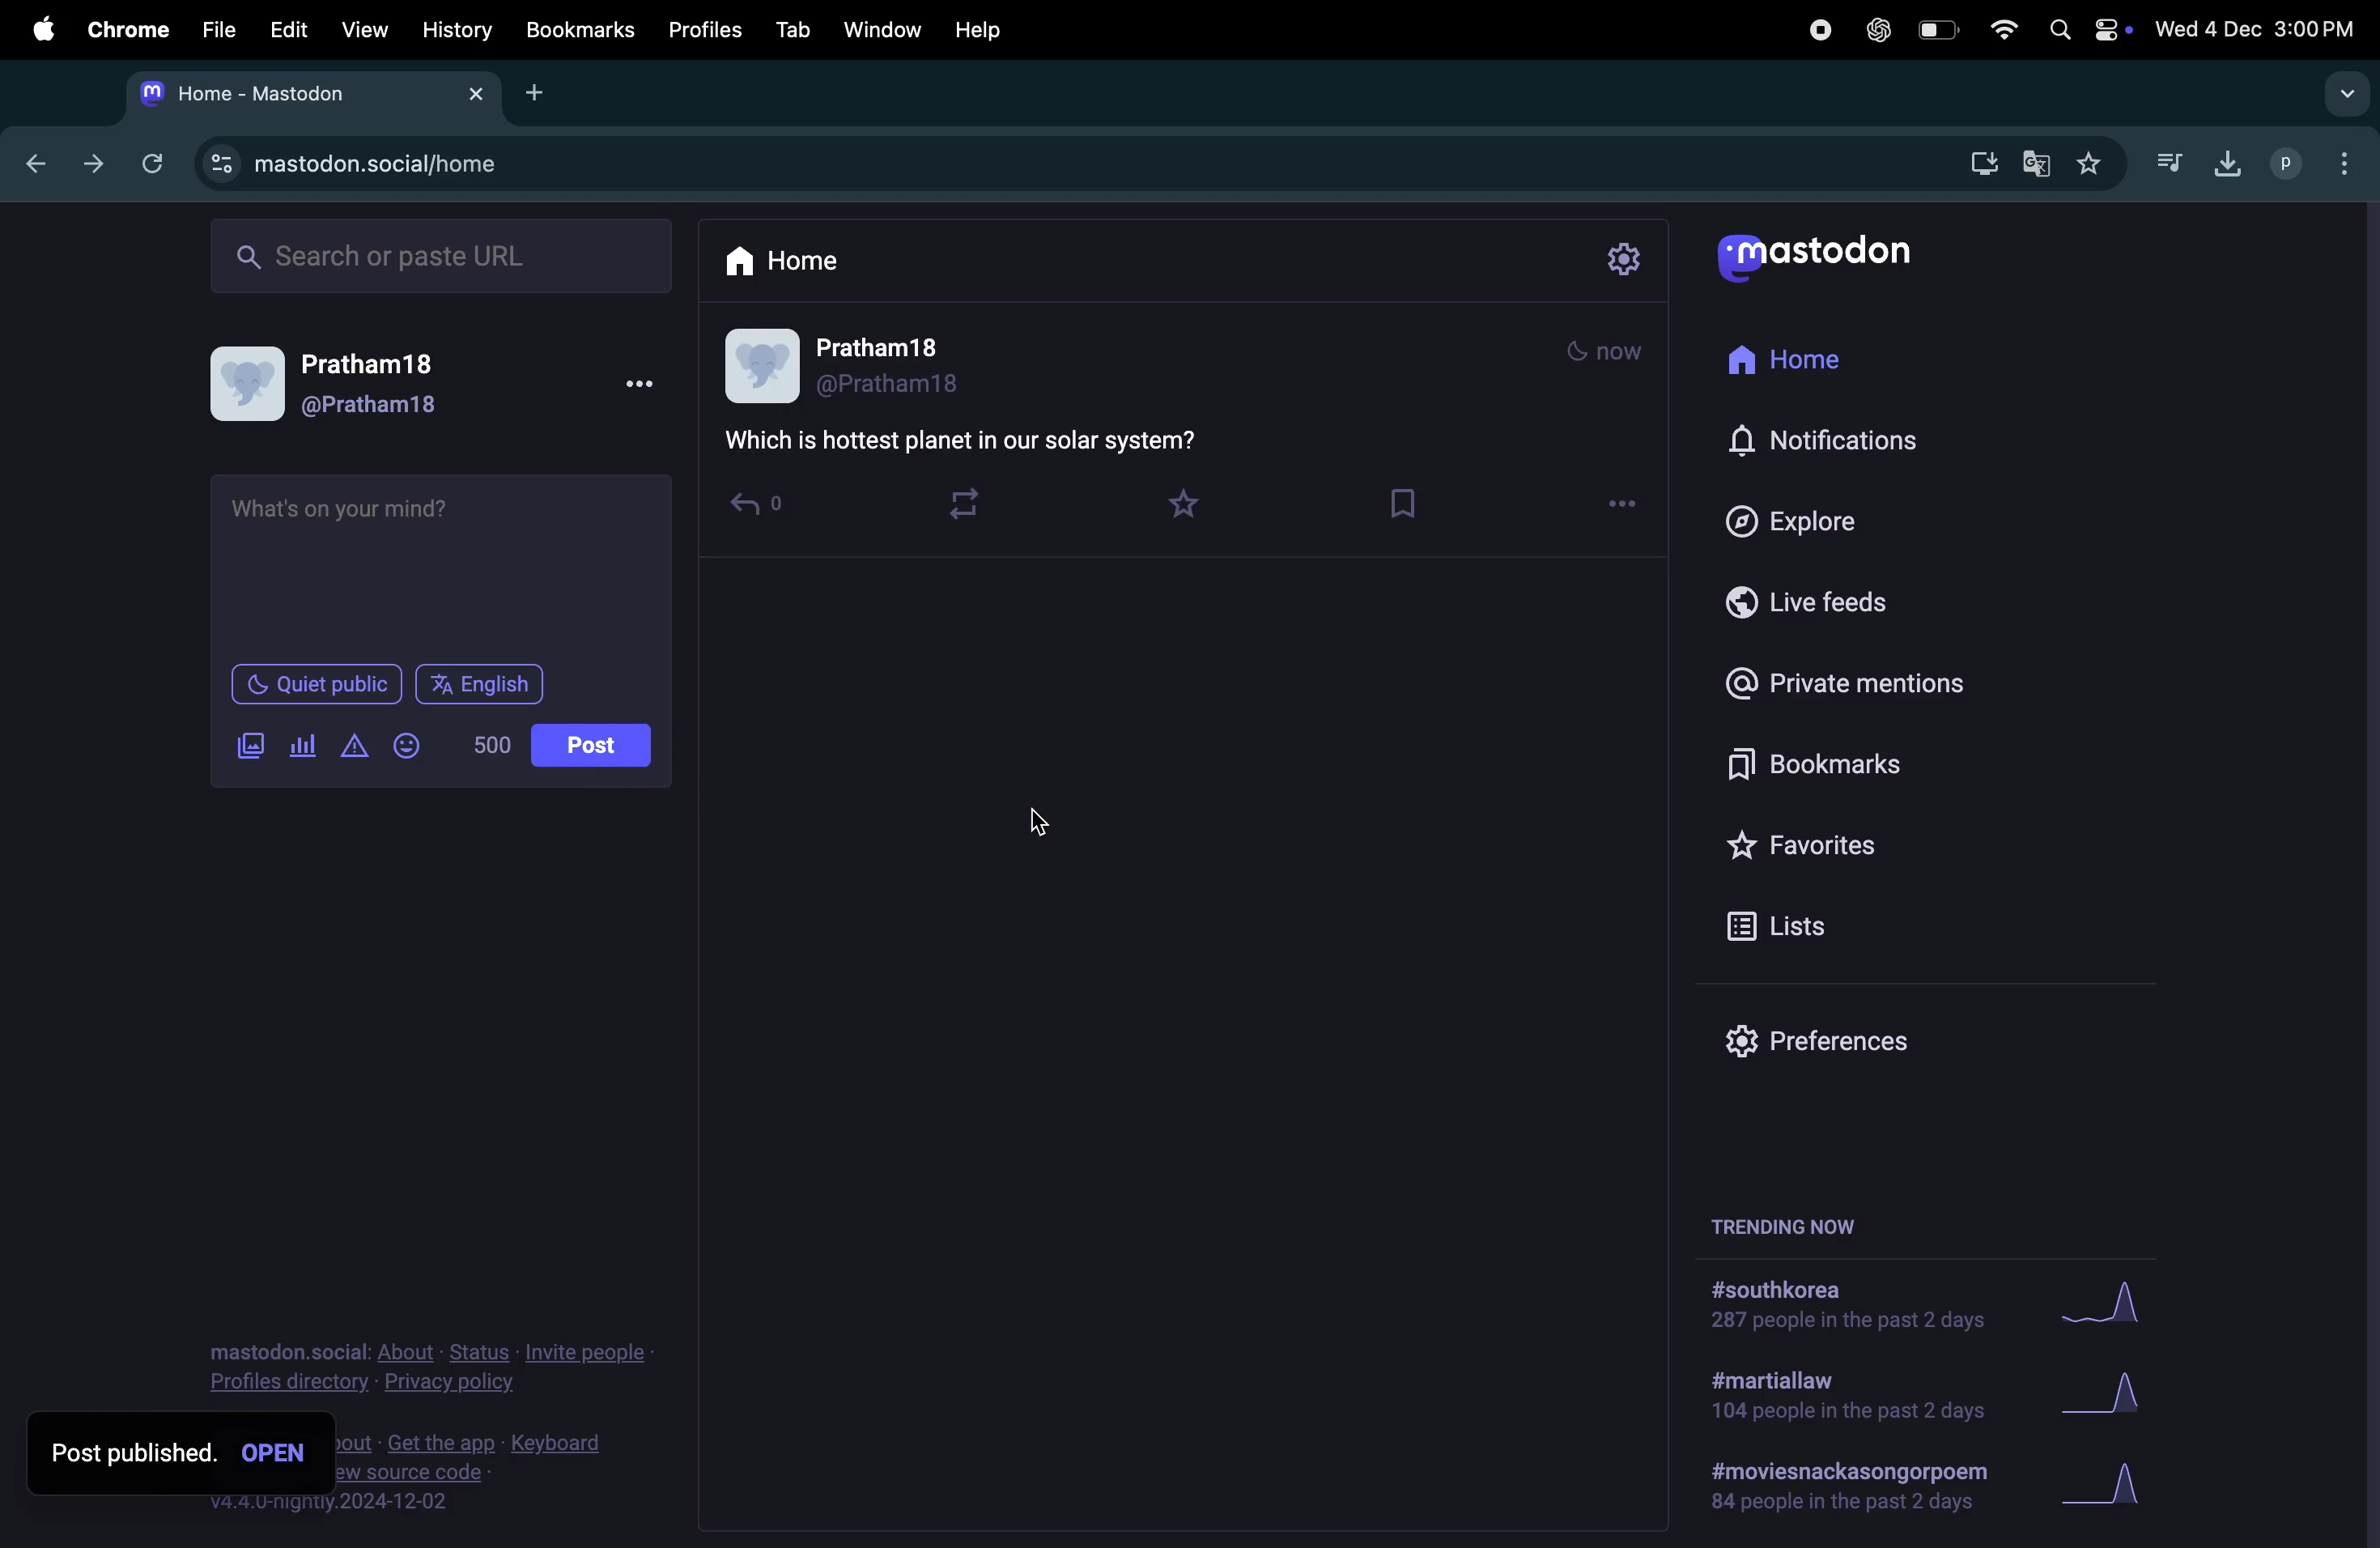 This screenshot has width=2380, height=1548. I want to click on window, so click(880, 28).